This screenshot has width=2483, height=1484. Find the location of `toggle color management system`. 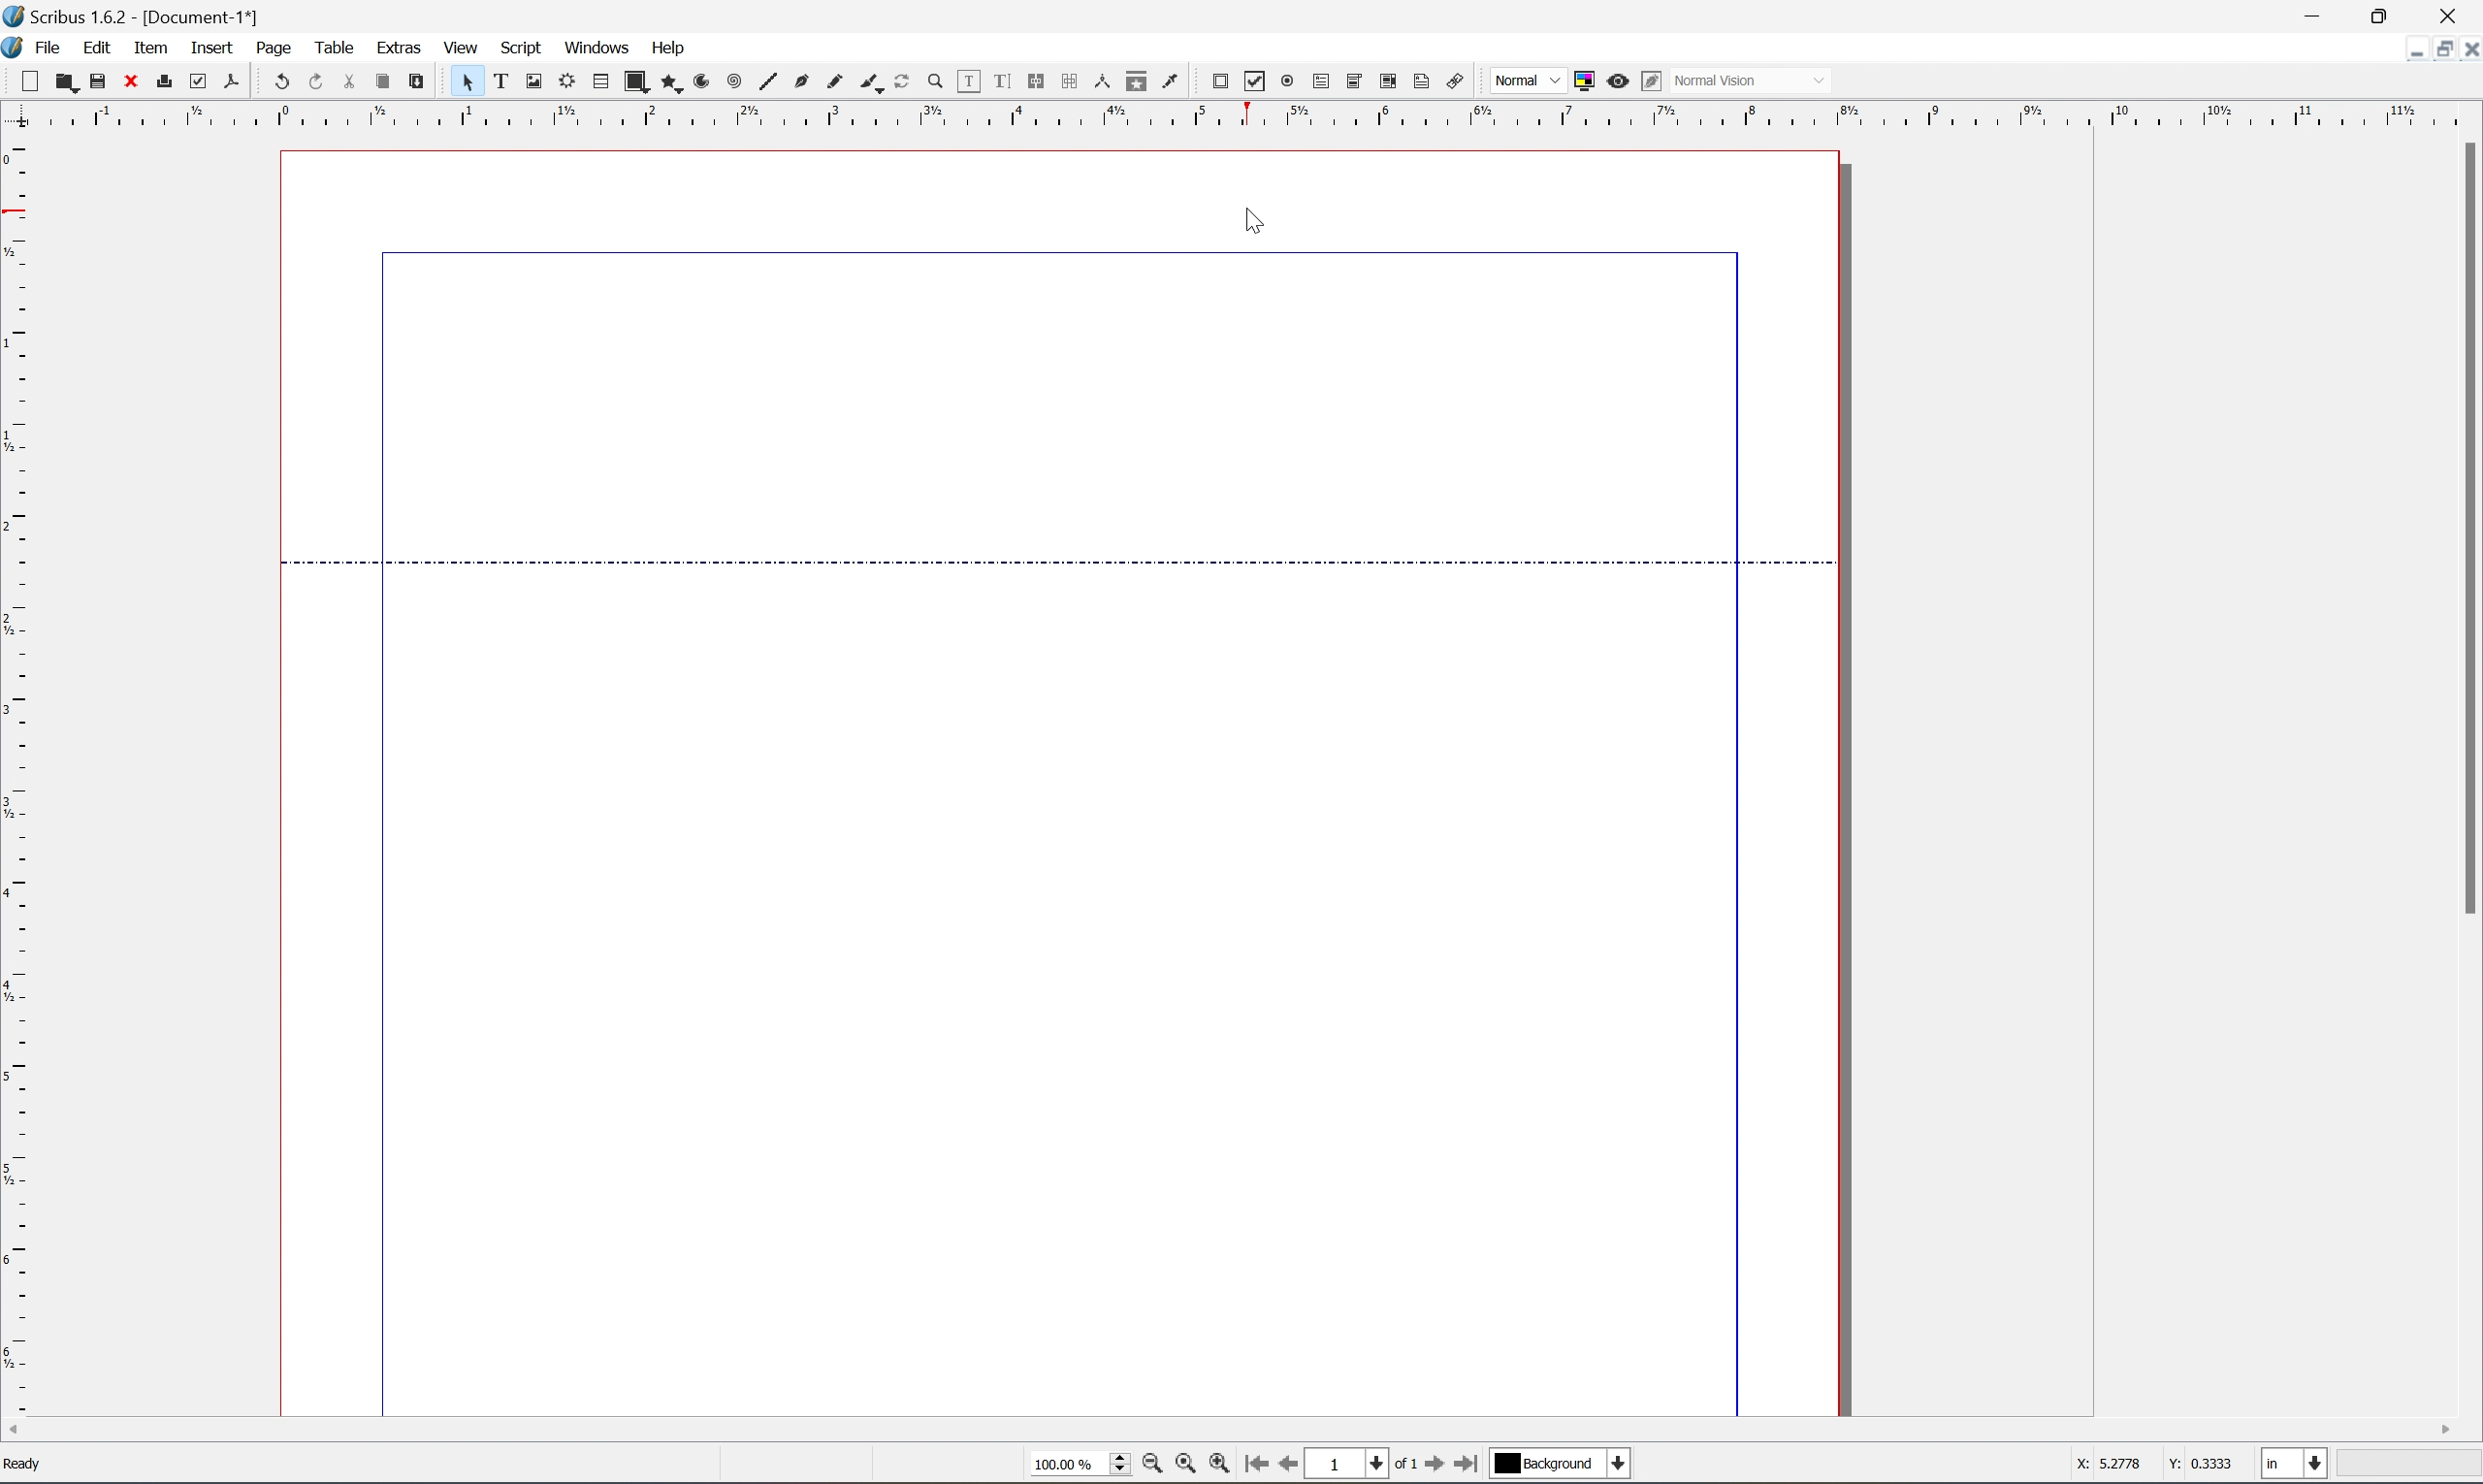

toggle color management system is located at coordinates (1584, 80).